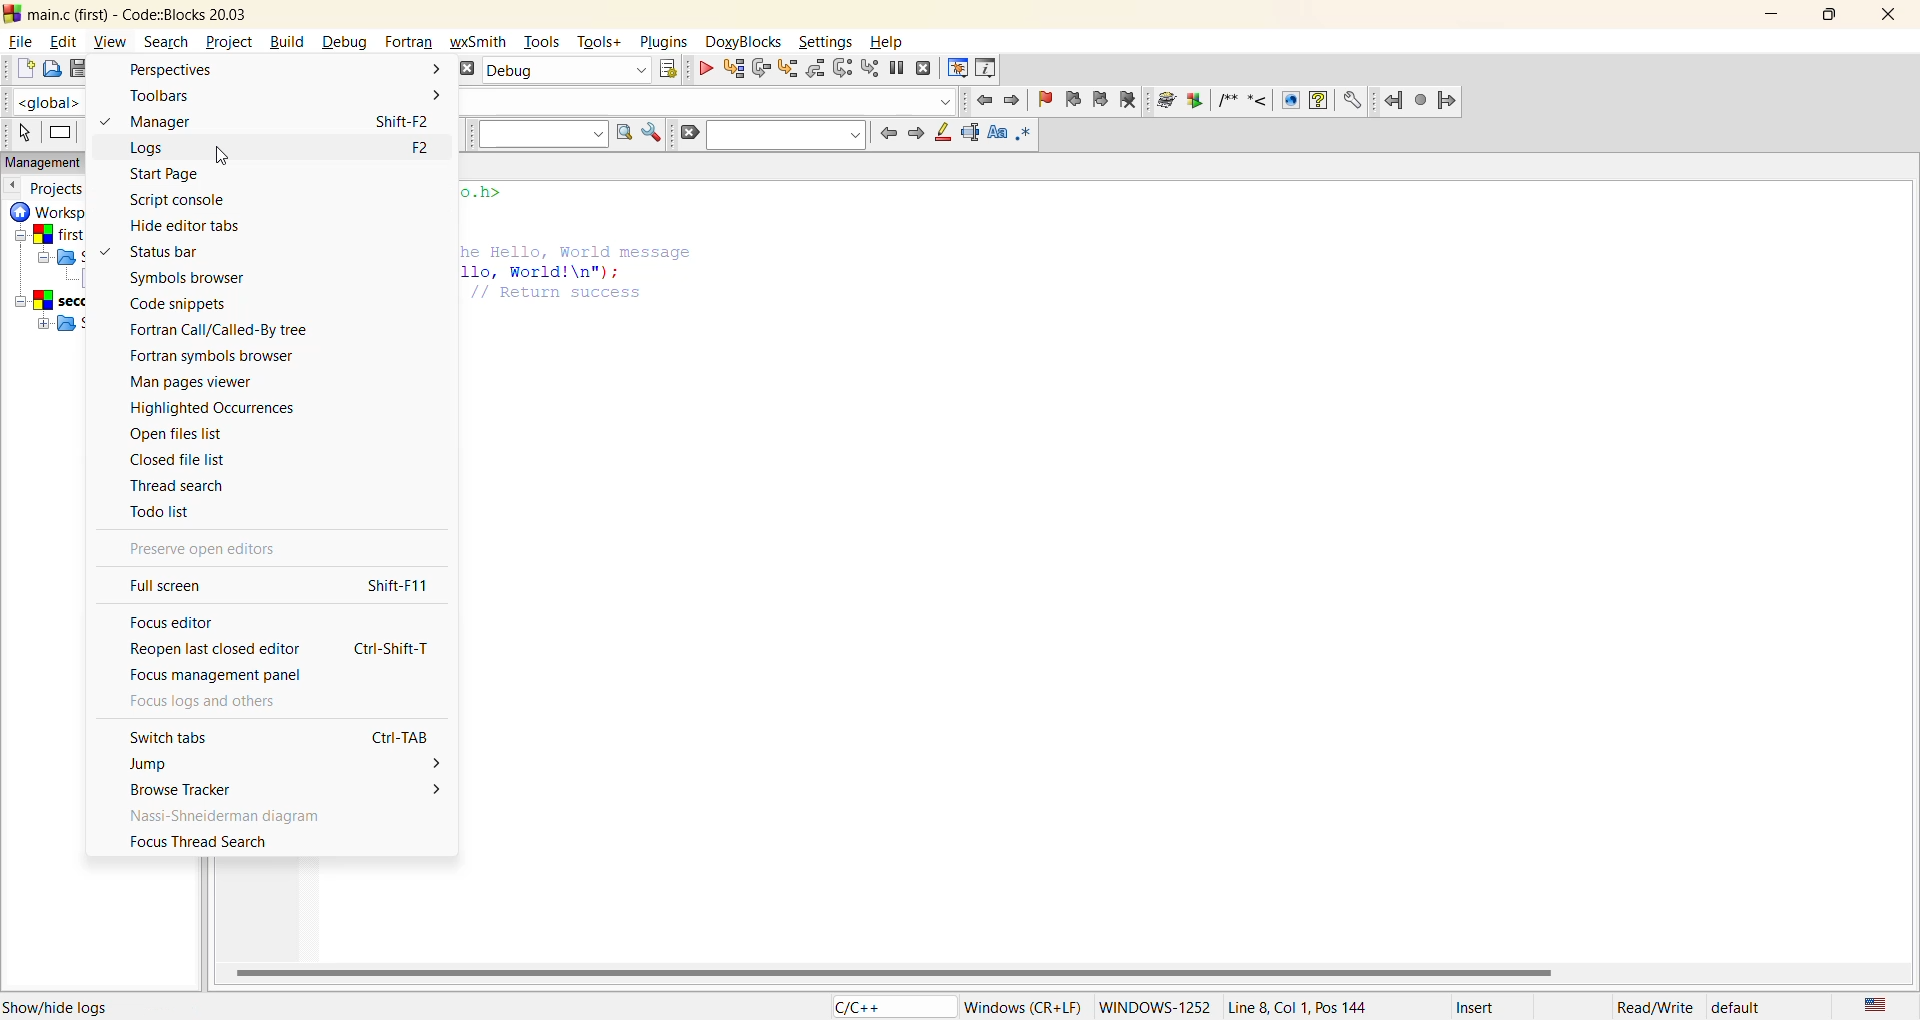 The image size is (1920, 1020). I want to click on highlight, so click(944, 133).